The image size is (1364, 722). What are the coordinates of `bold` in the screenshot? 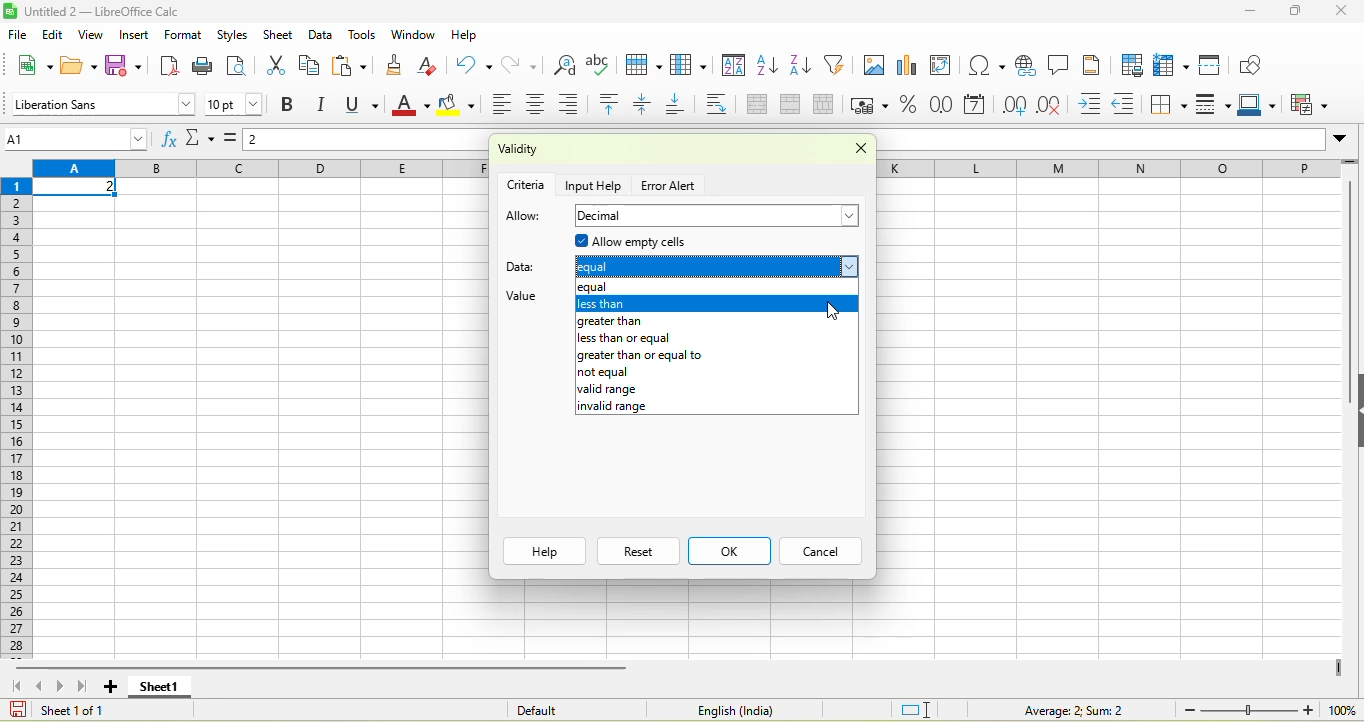 It's located at (289, 106).